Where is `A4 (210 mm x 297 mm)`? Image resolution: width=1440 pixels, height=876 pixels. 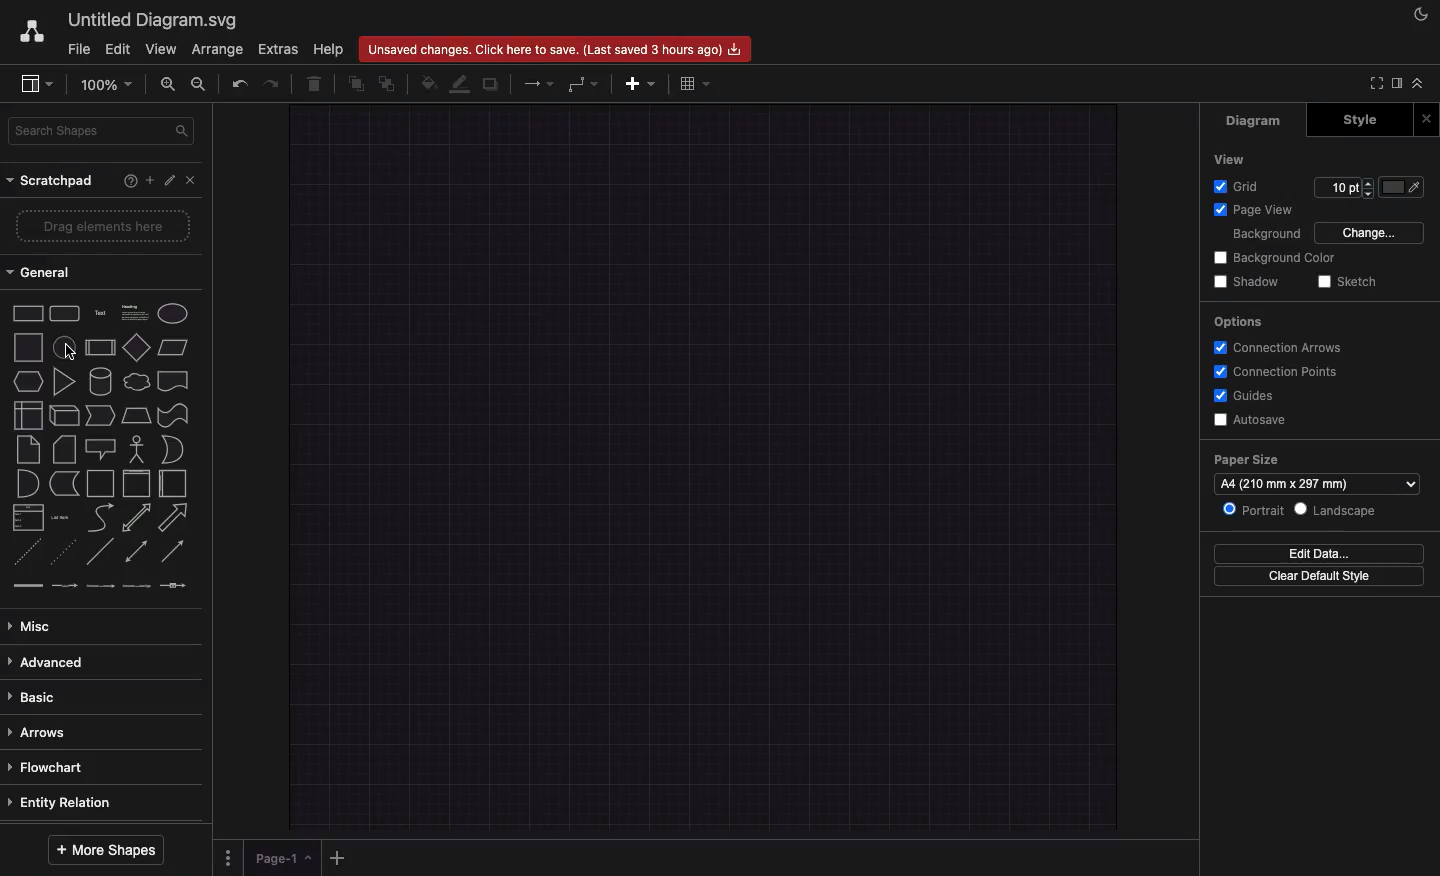
A4 (210 mm x 297 mm) is located at coordinates (1292, 483).